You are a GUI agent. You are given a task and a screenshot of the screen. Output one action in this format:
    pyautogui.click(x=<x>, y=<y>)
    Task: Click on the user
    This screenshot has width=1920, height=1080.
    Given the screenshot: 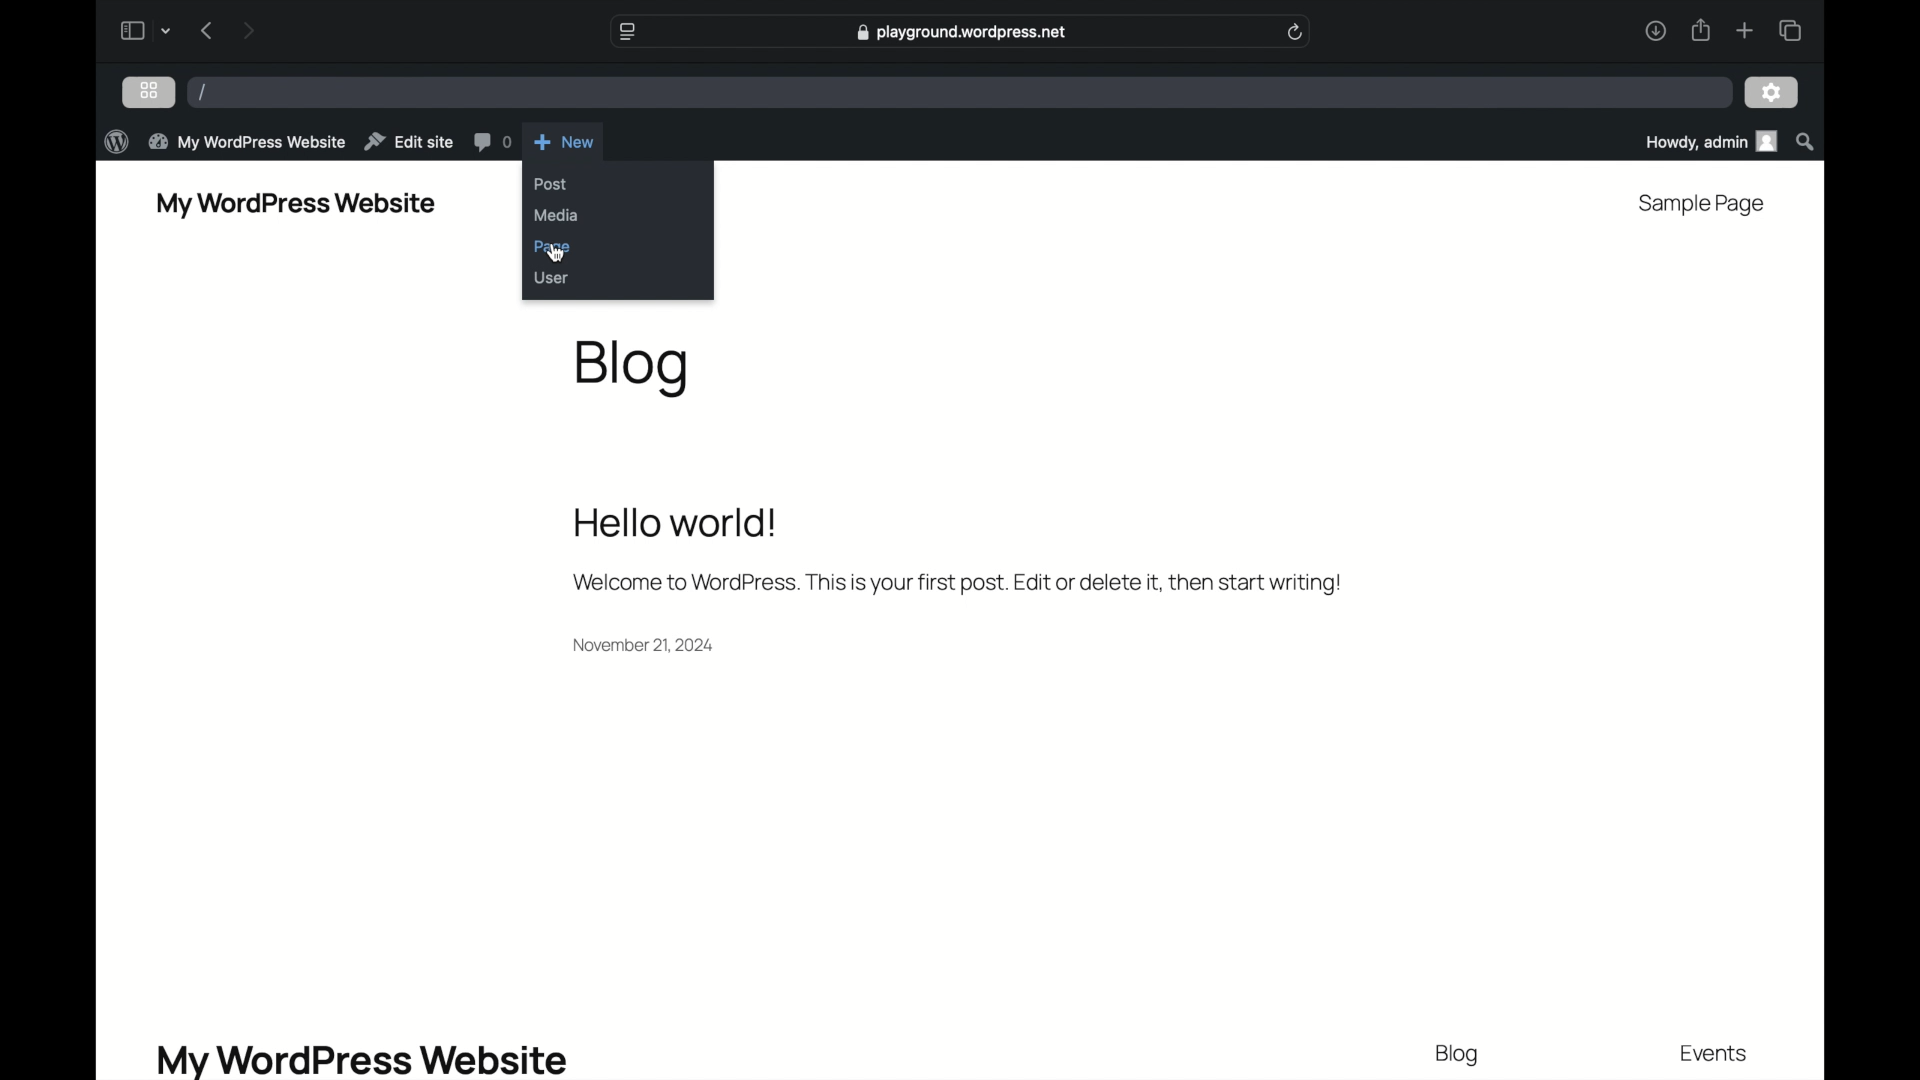 What is the action you would take?
    pyautogui.click(x=552, y=278)
    